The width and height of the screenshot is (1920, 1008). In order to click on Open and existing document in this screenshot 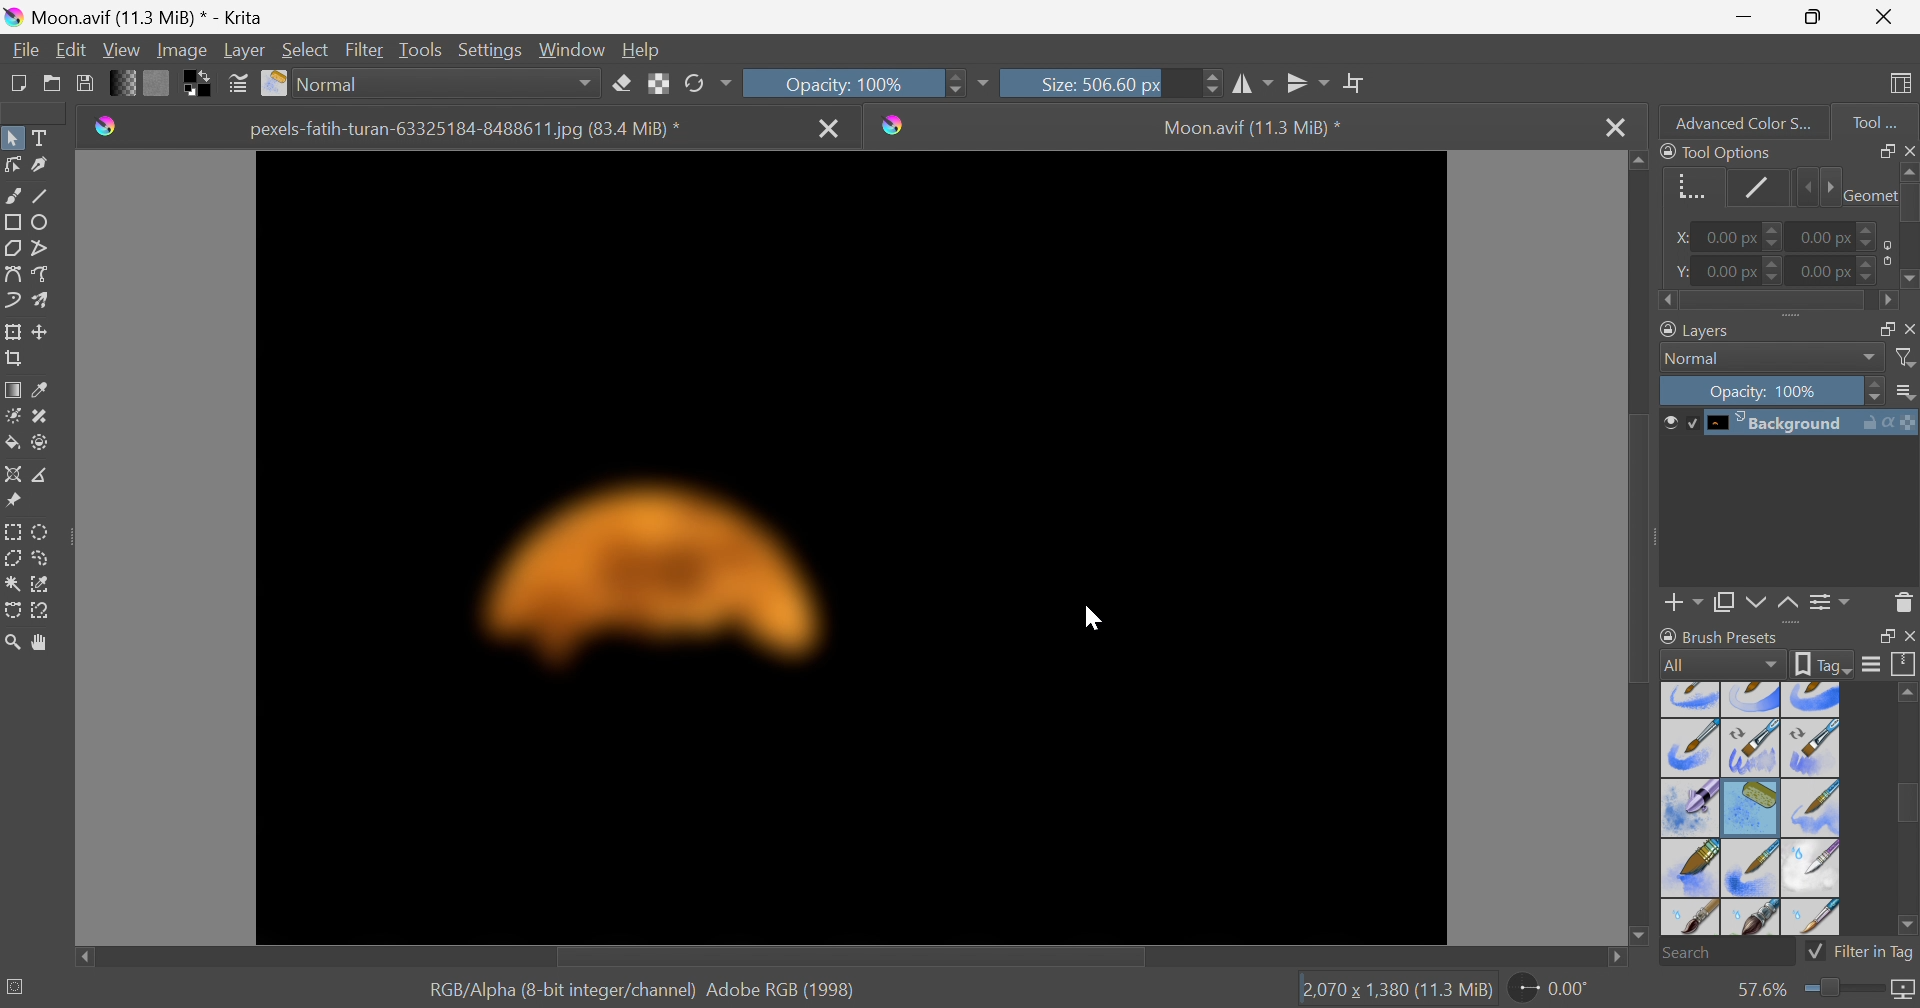, I will do `click(53, 83)`.